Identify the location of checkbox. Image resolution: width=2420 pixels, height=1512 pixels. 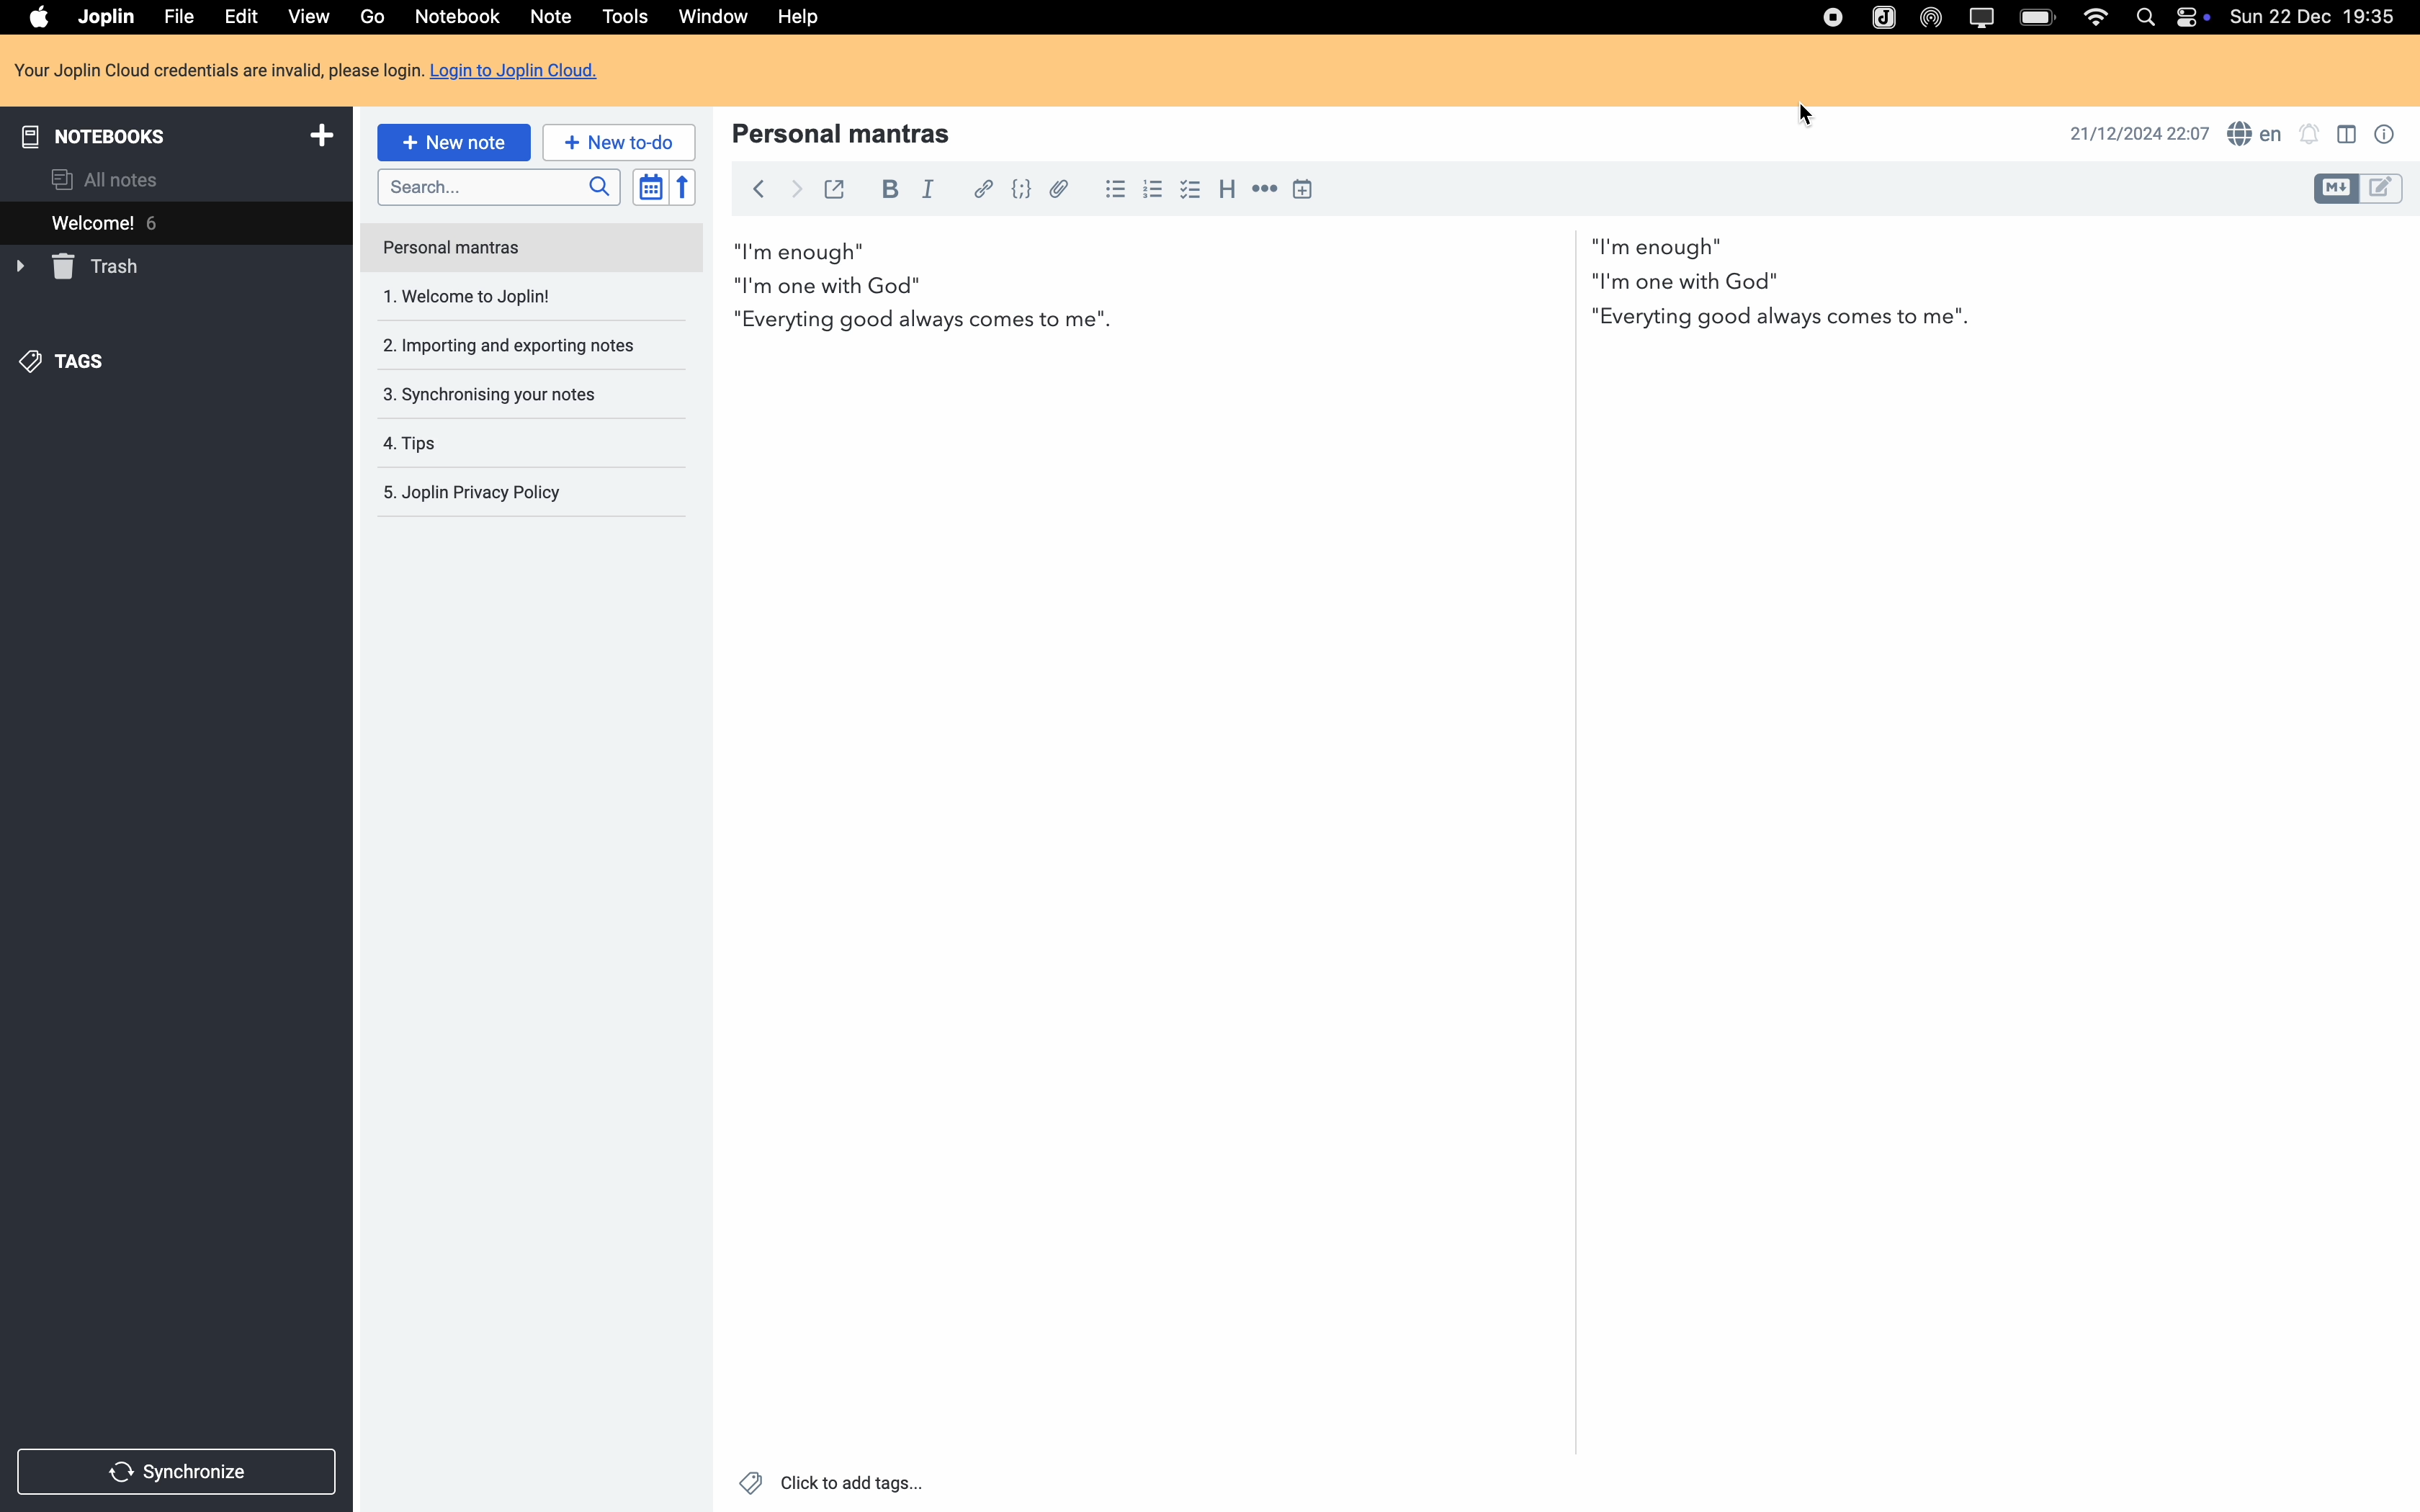
(1189, 191).